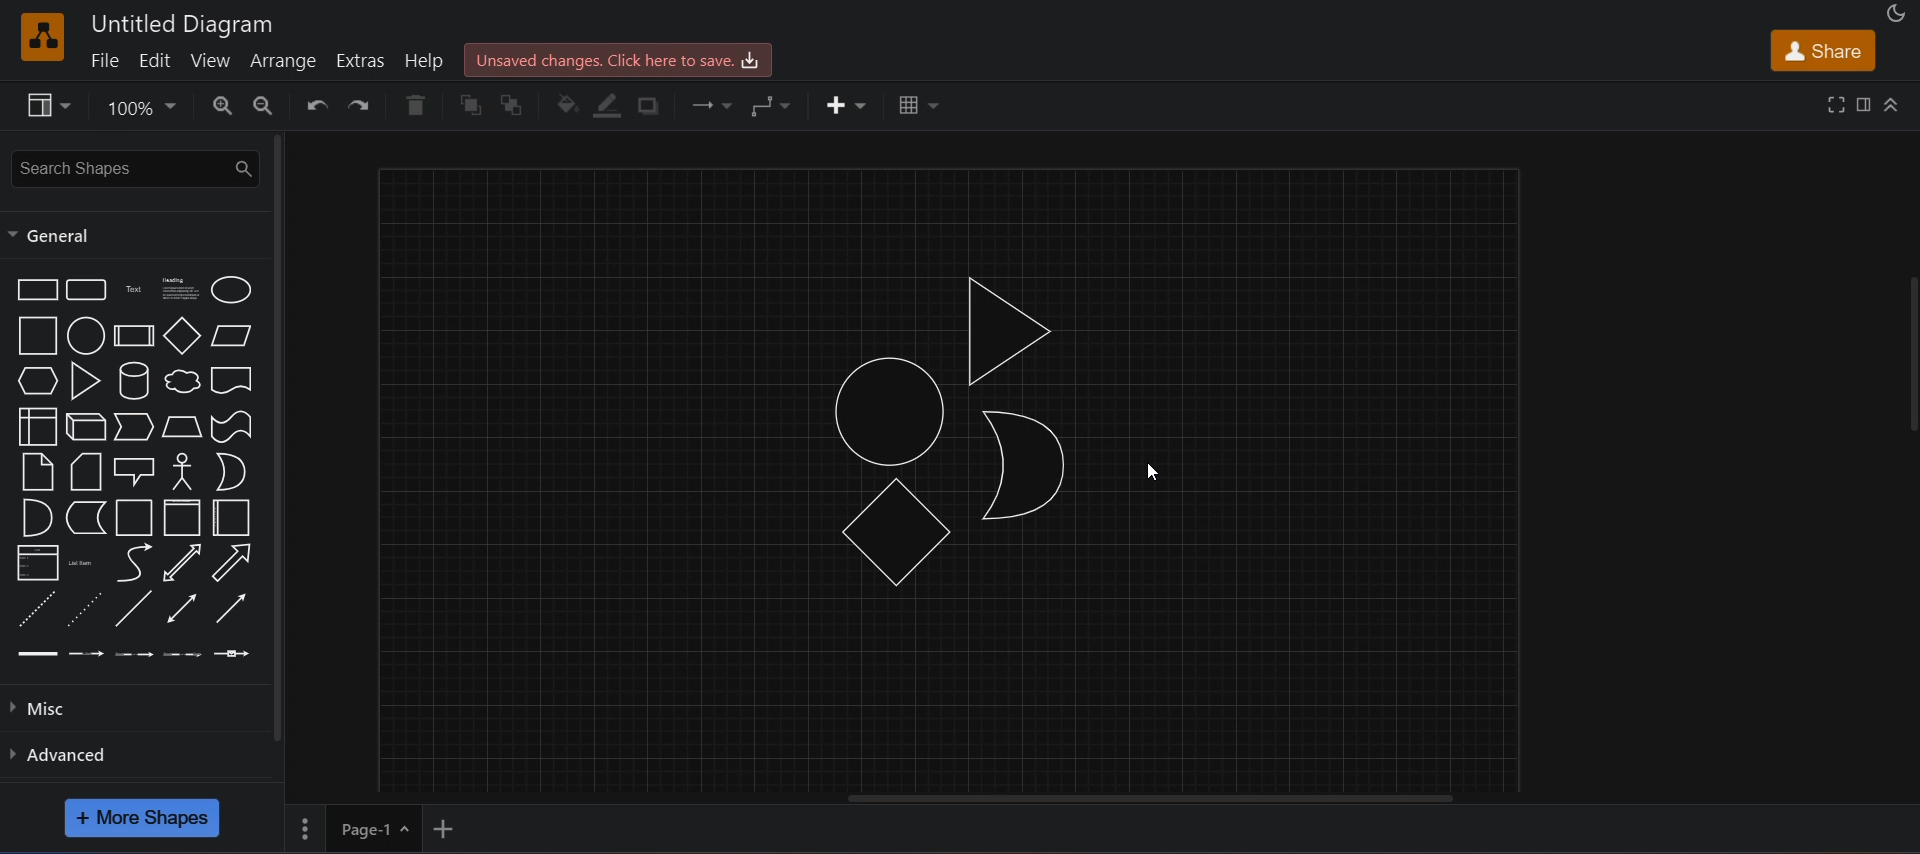 The height and width of the screenshot is (854, 1920). I want to click on bidirectional arrow, so click(184, 563).